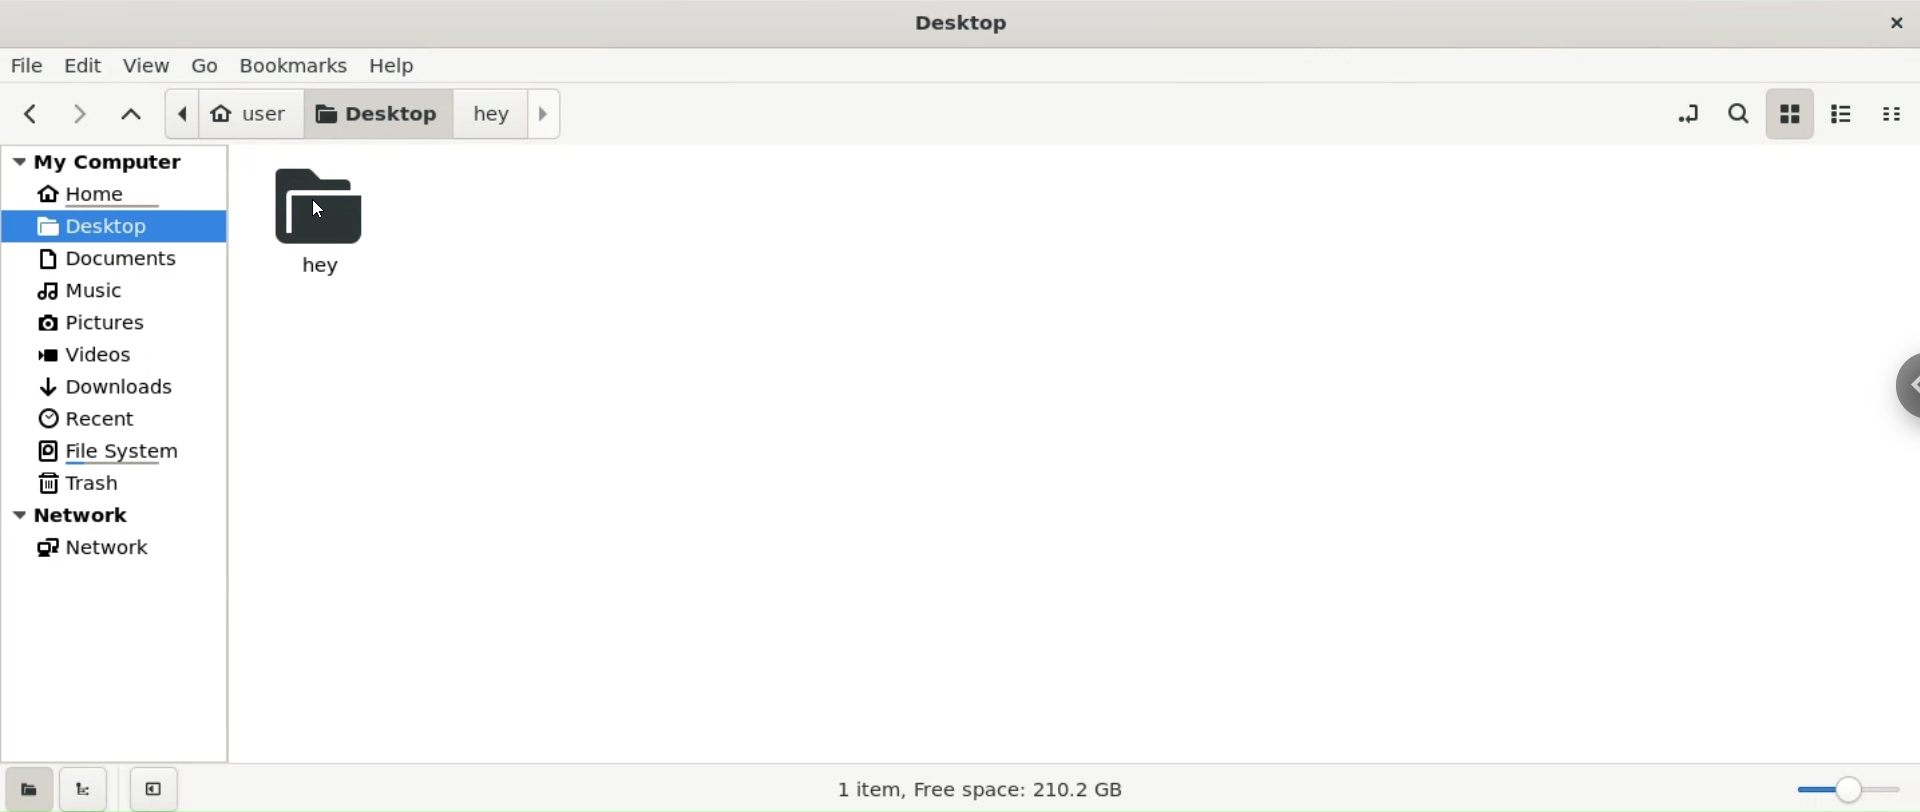 This screenshot has width=1920, height=812. Describe the element at coordinates (960, 22) in the screenshot. I see `title` at that location.